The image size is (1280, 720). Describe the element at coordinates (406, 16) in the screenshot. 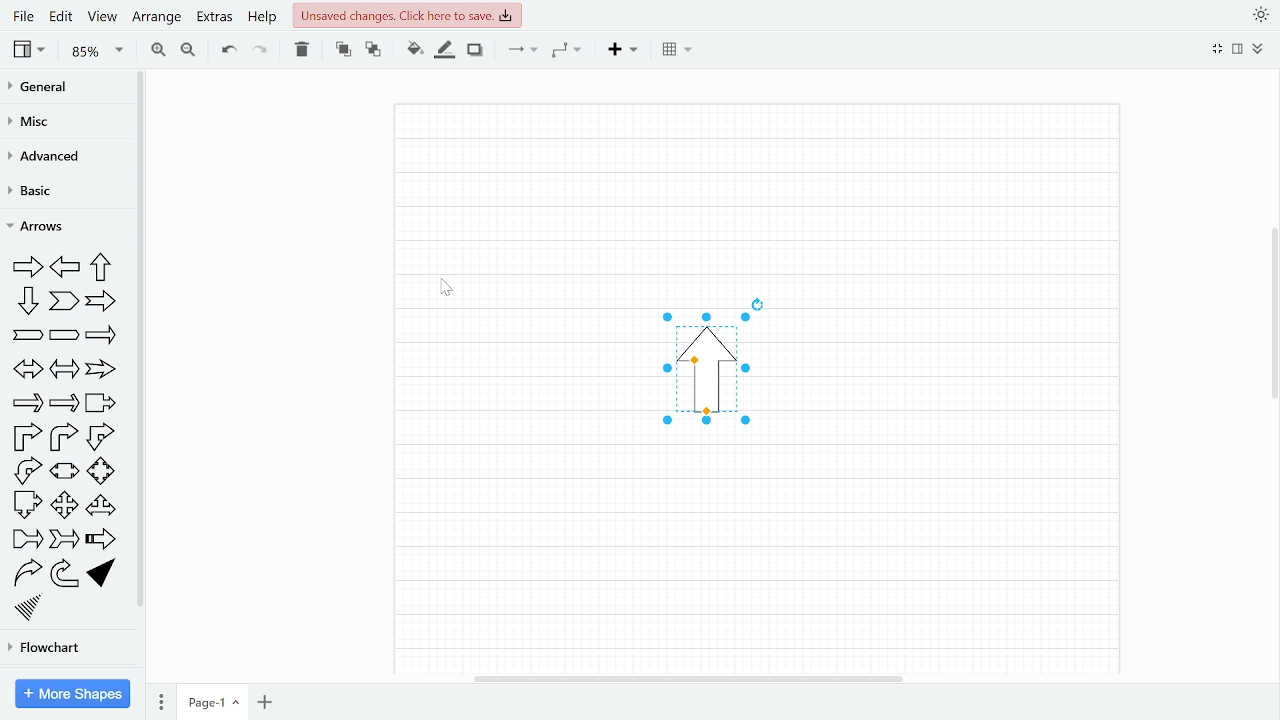

I see `Unsaved changes. Click here to save` at that location.